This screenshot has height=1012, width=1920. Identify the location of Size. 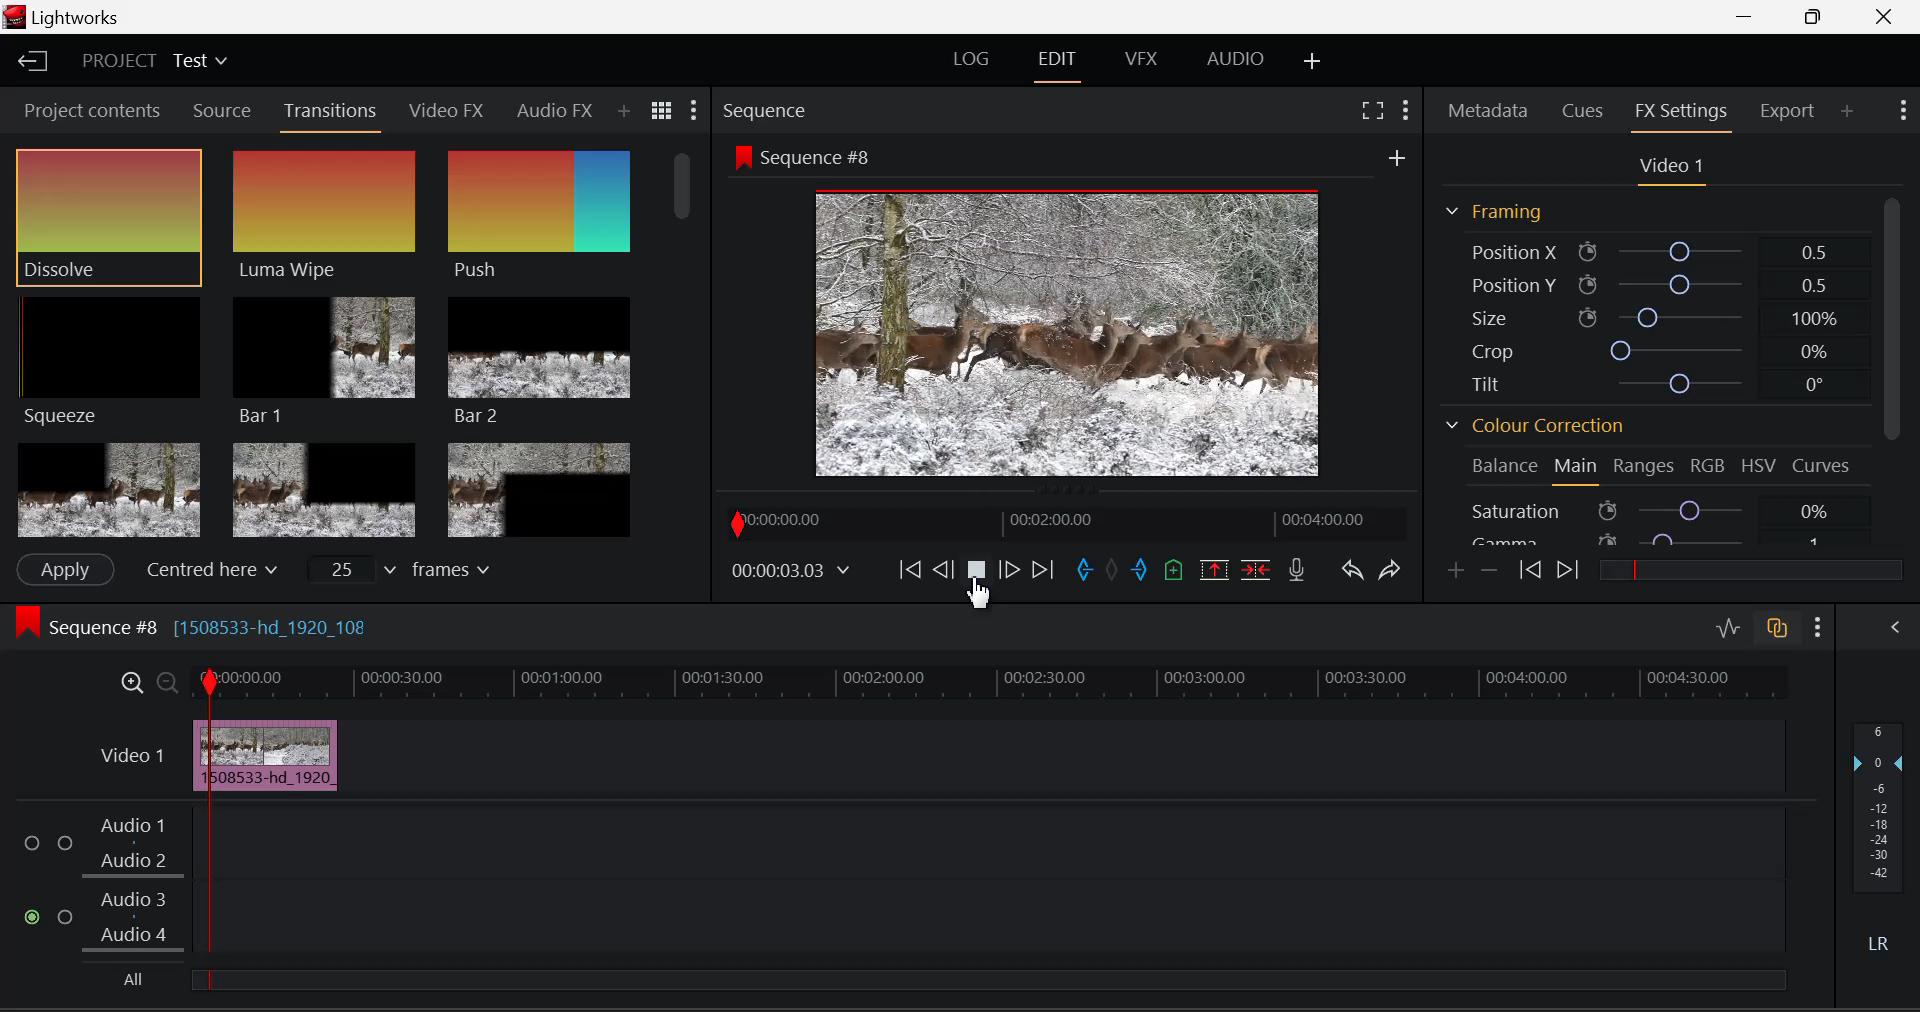
(1649, 317).